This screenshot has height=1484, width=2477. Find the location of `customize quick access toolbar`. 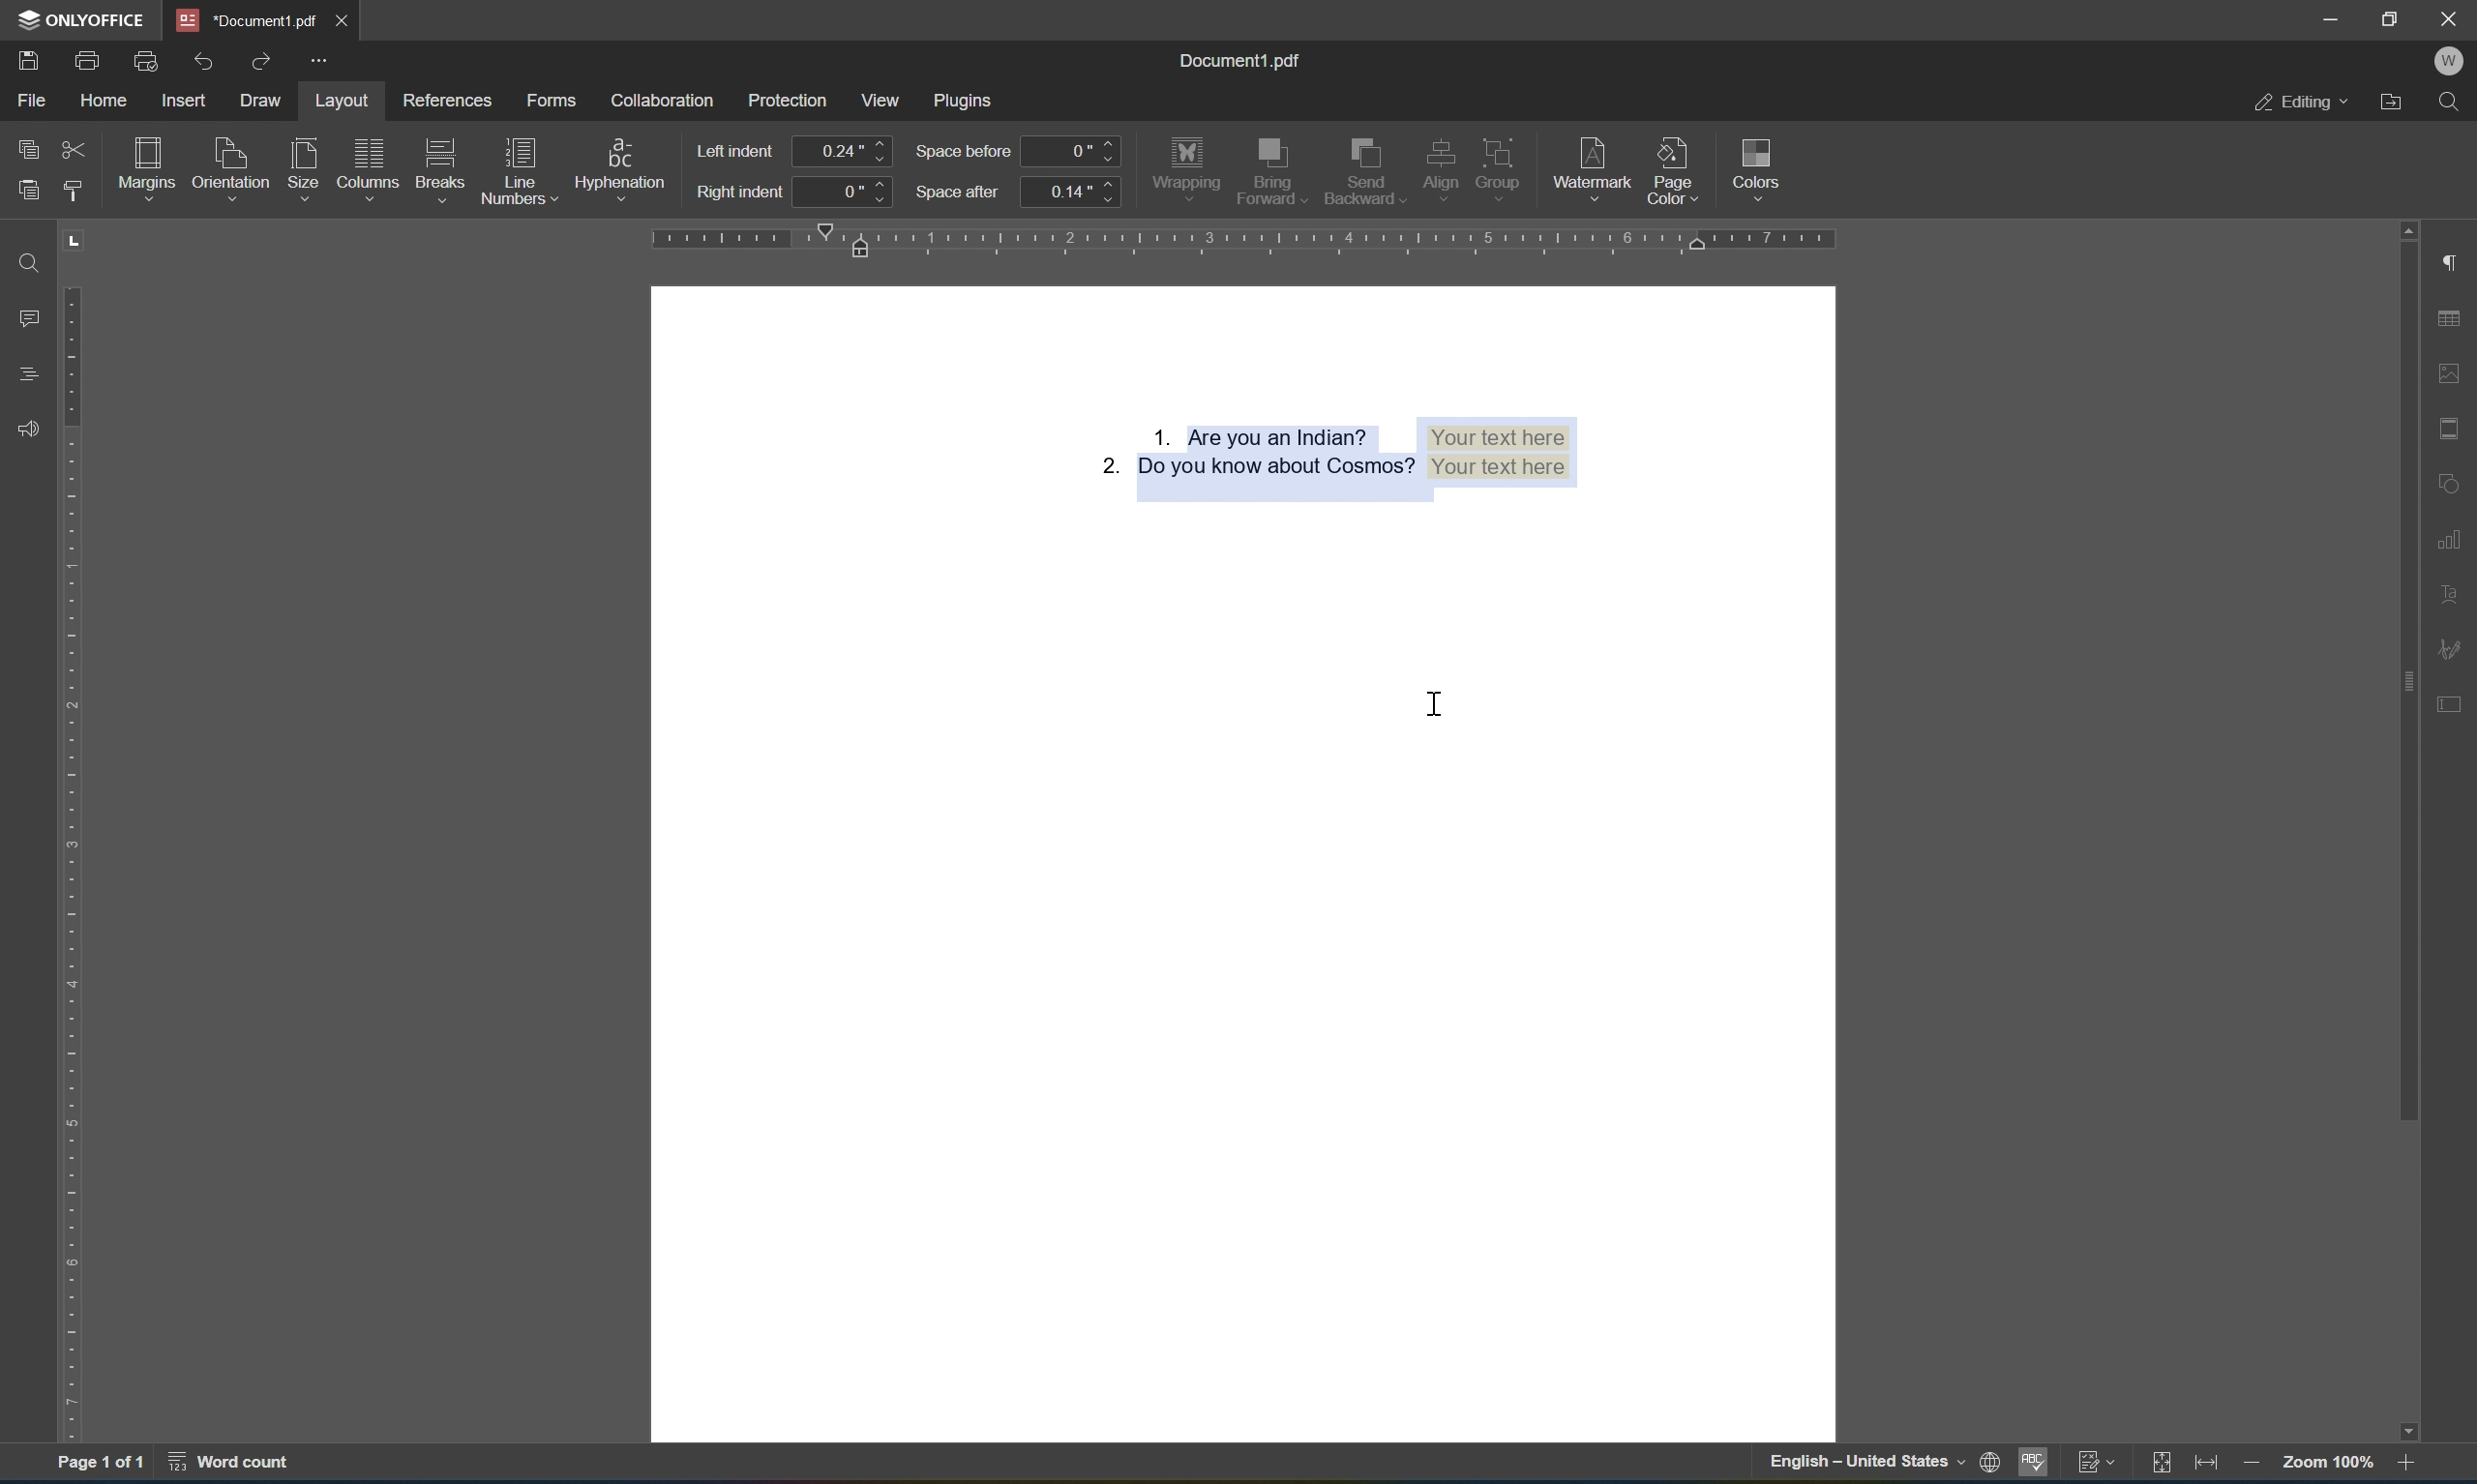

customize quick access toolbar is located at coordinates (327, 63).